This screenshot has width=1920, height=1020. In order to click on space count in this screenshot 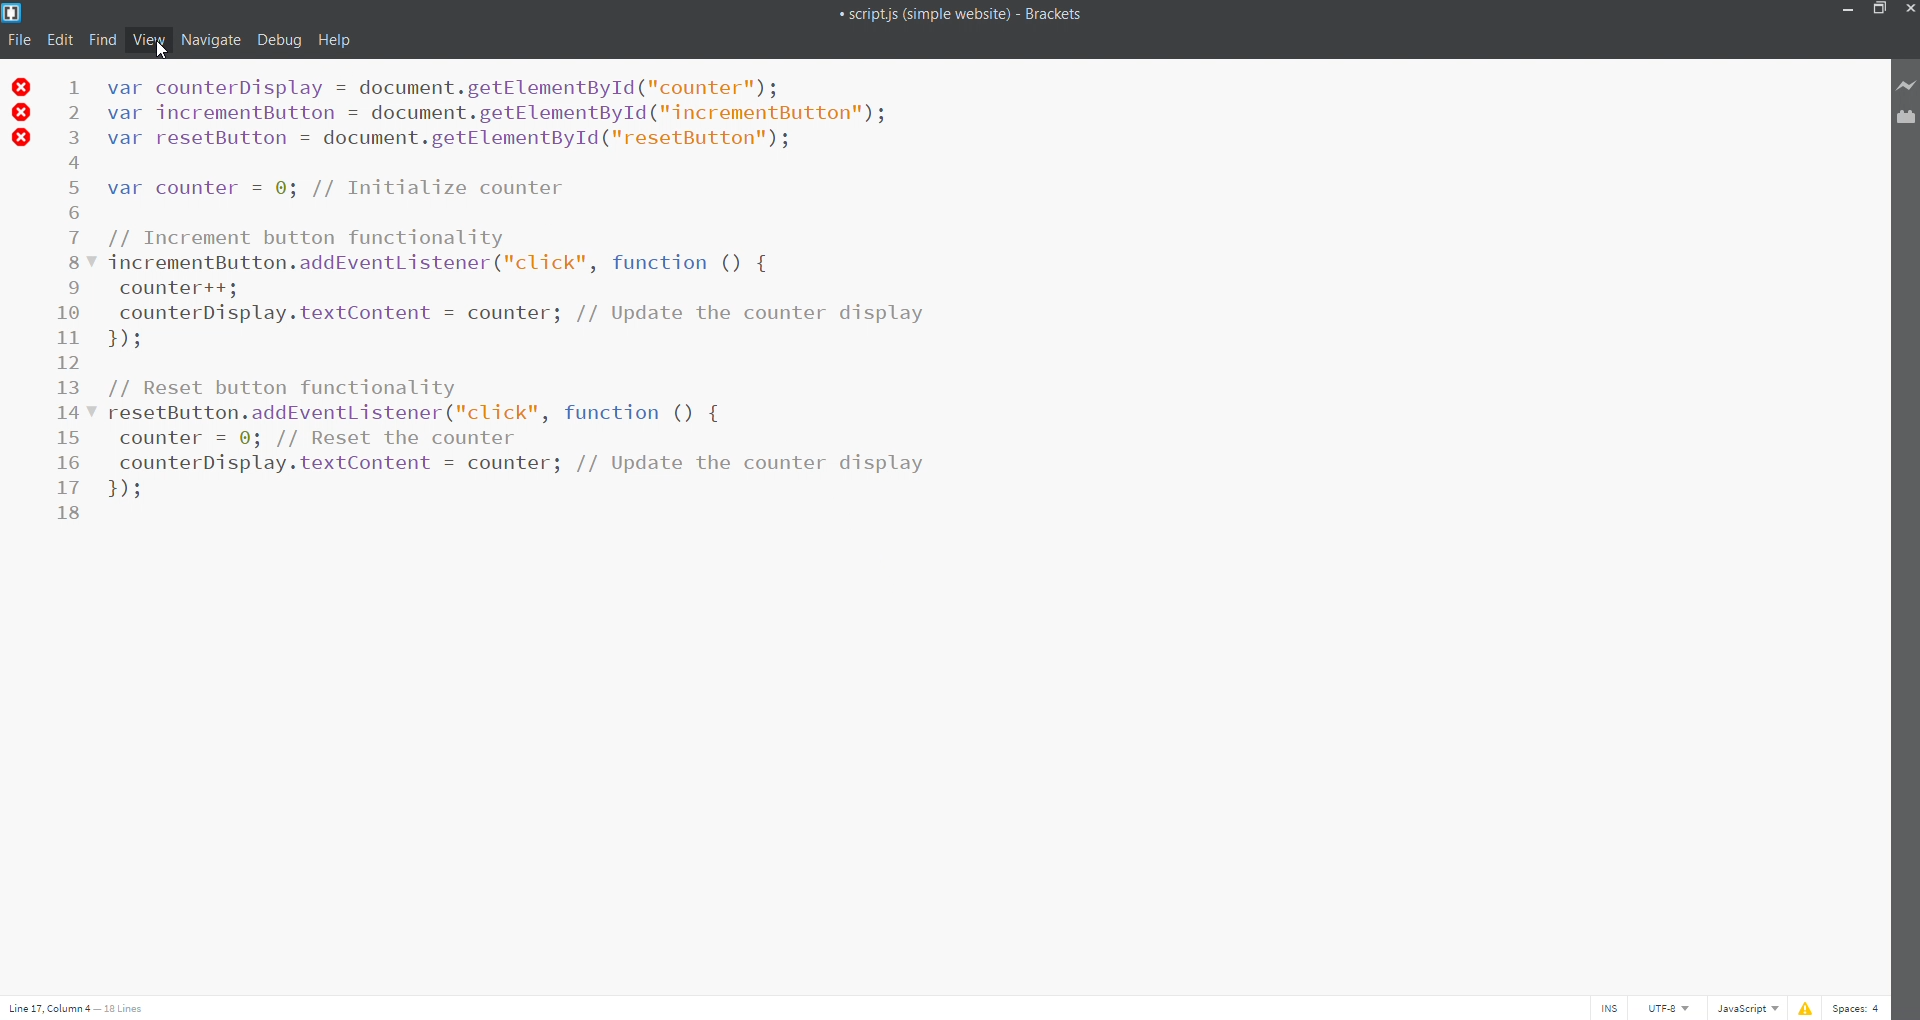, I will do `click(1859, 1008)`.